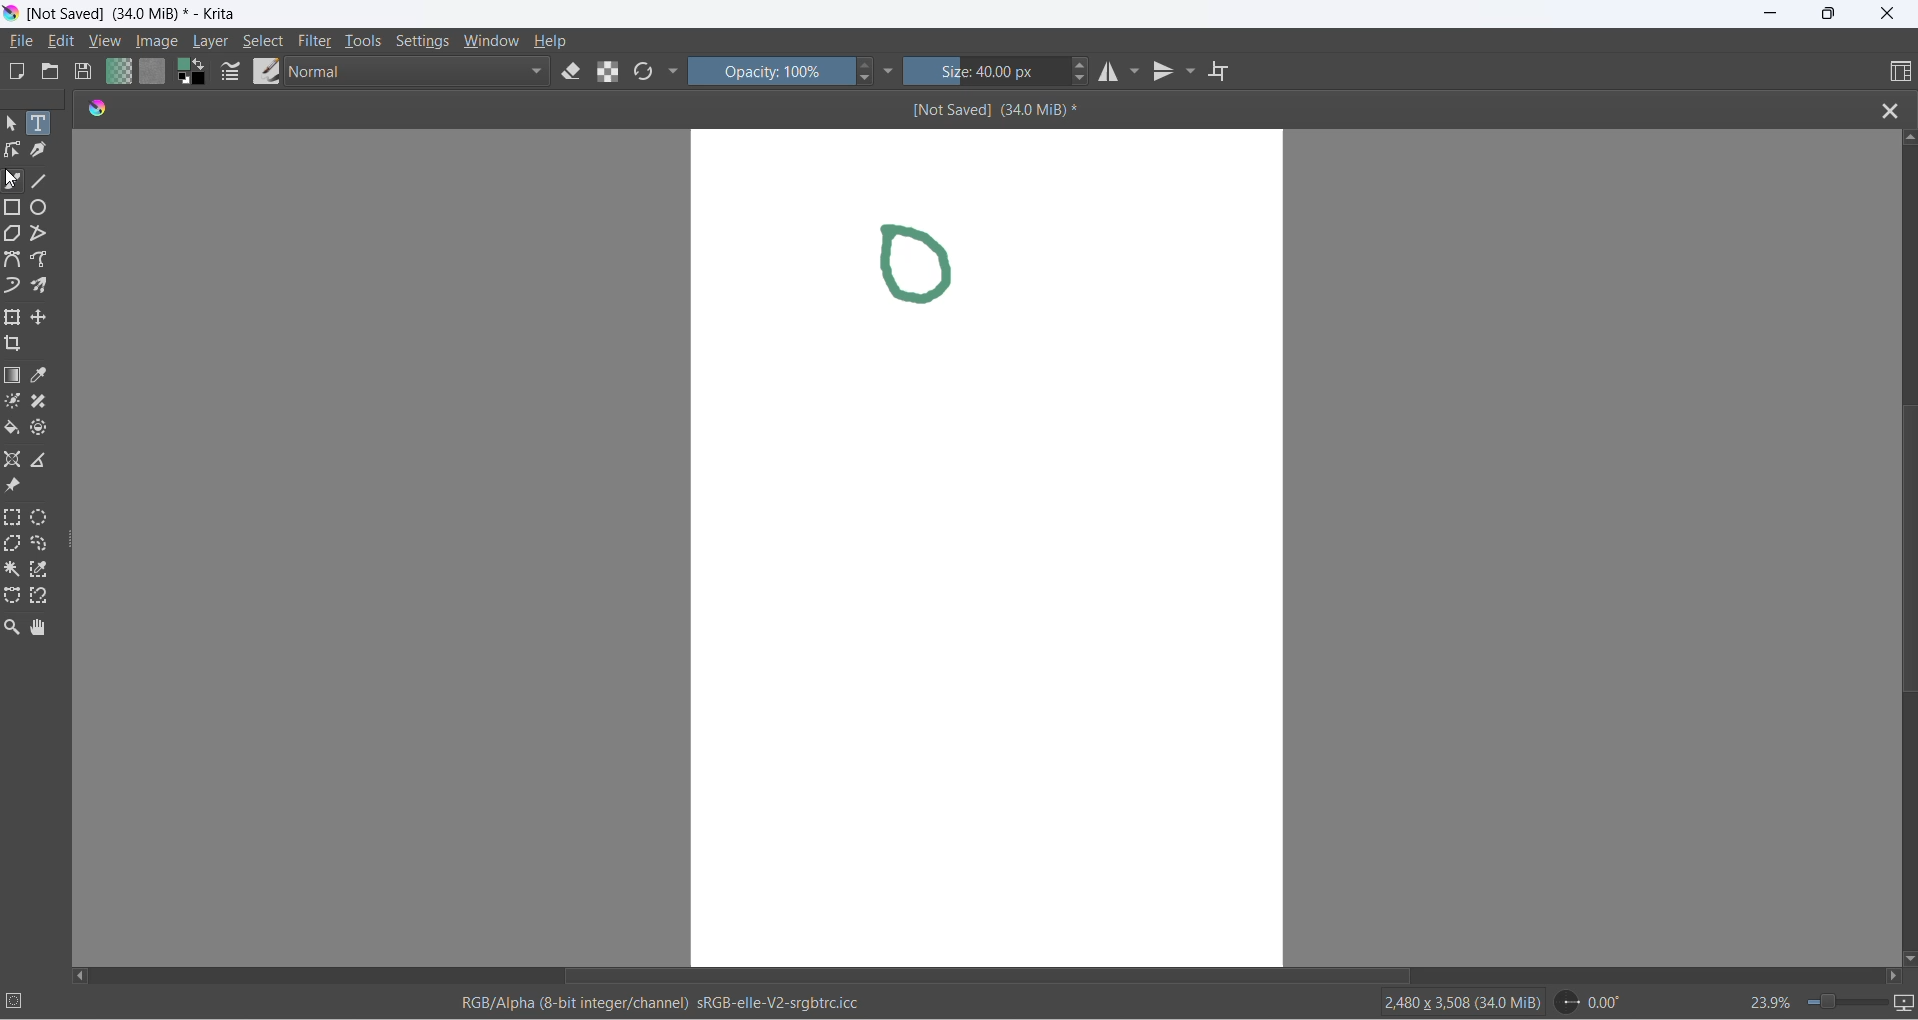 The width and height of the screenshot is (1918, 1020). Describe the element at coordinates (486, 42) in the screenshot. I see `window` at that location.